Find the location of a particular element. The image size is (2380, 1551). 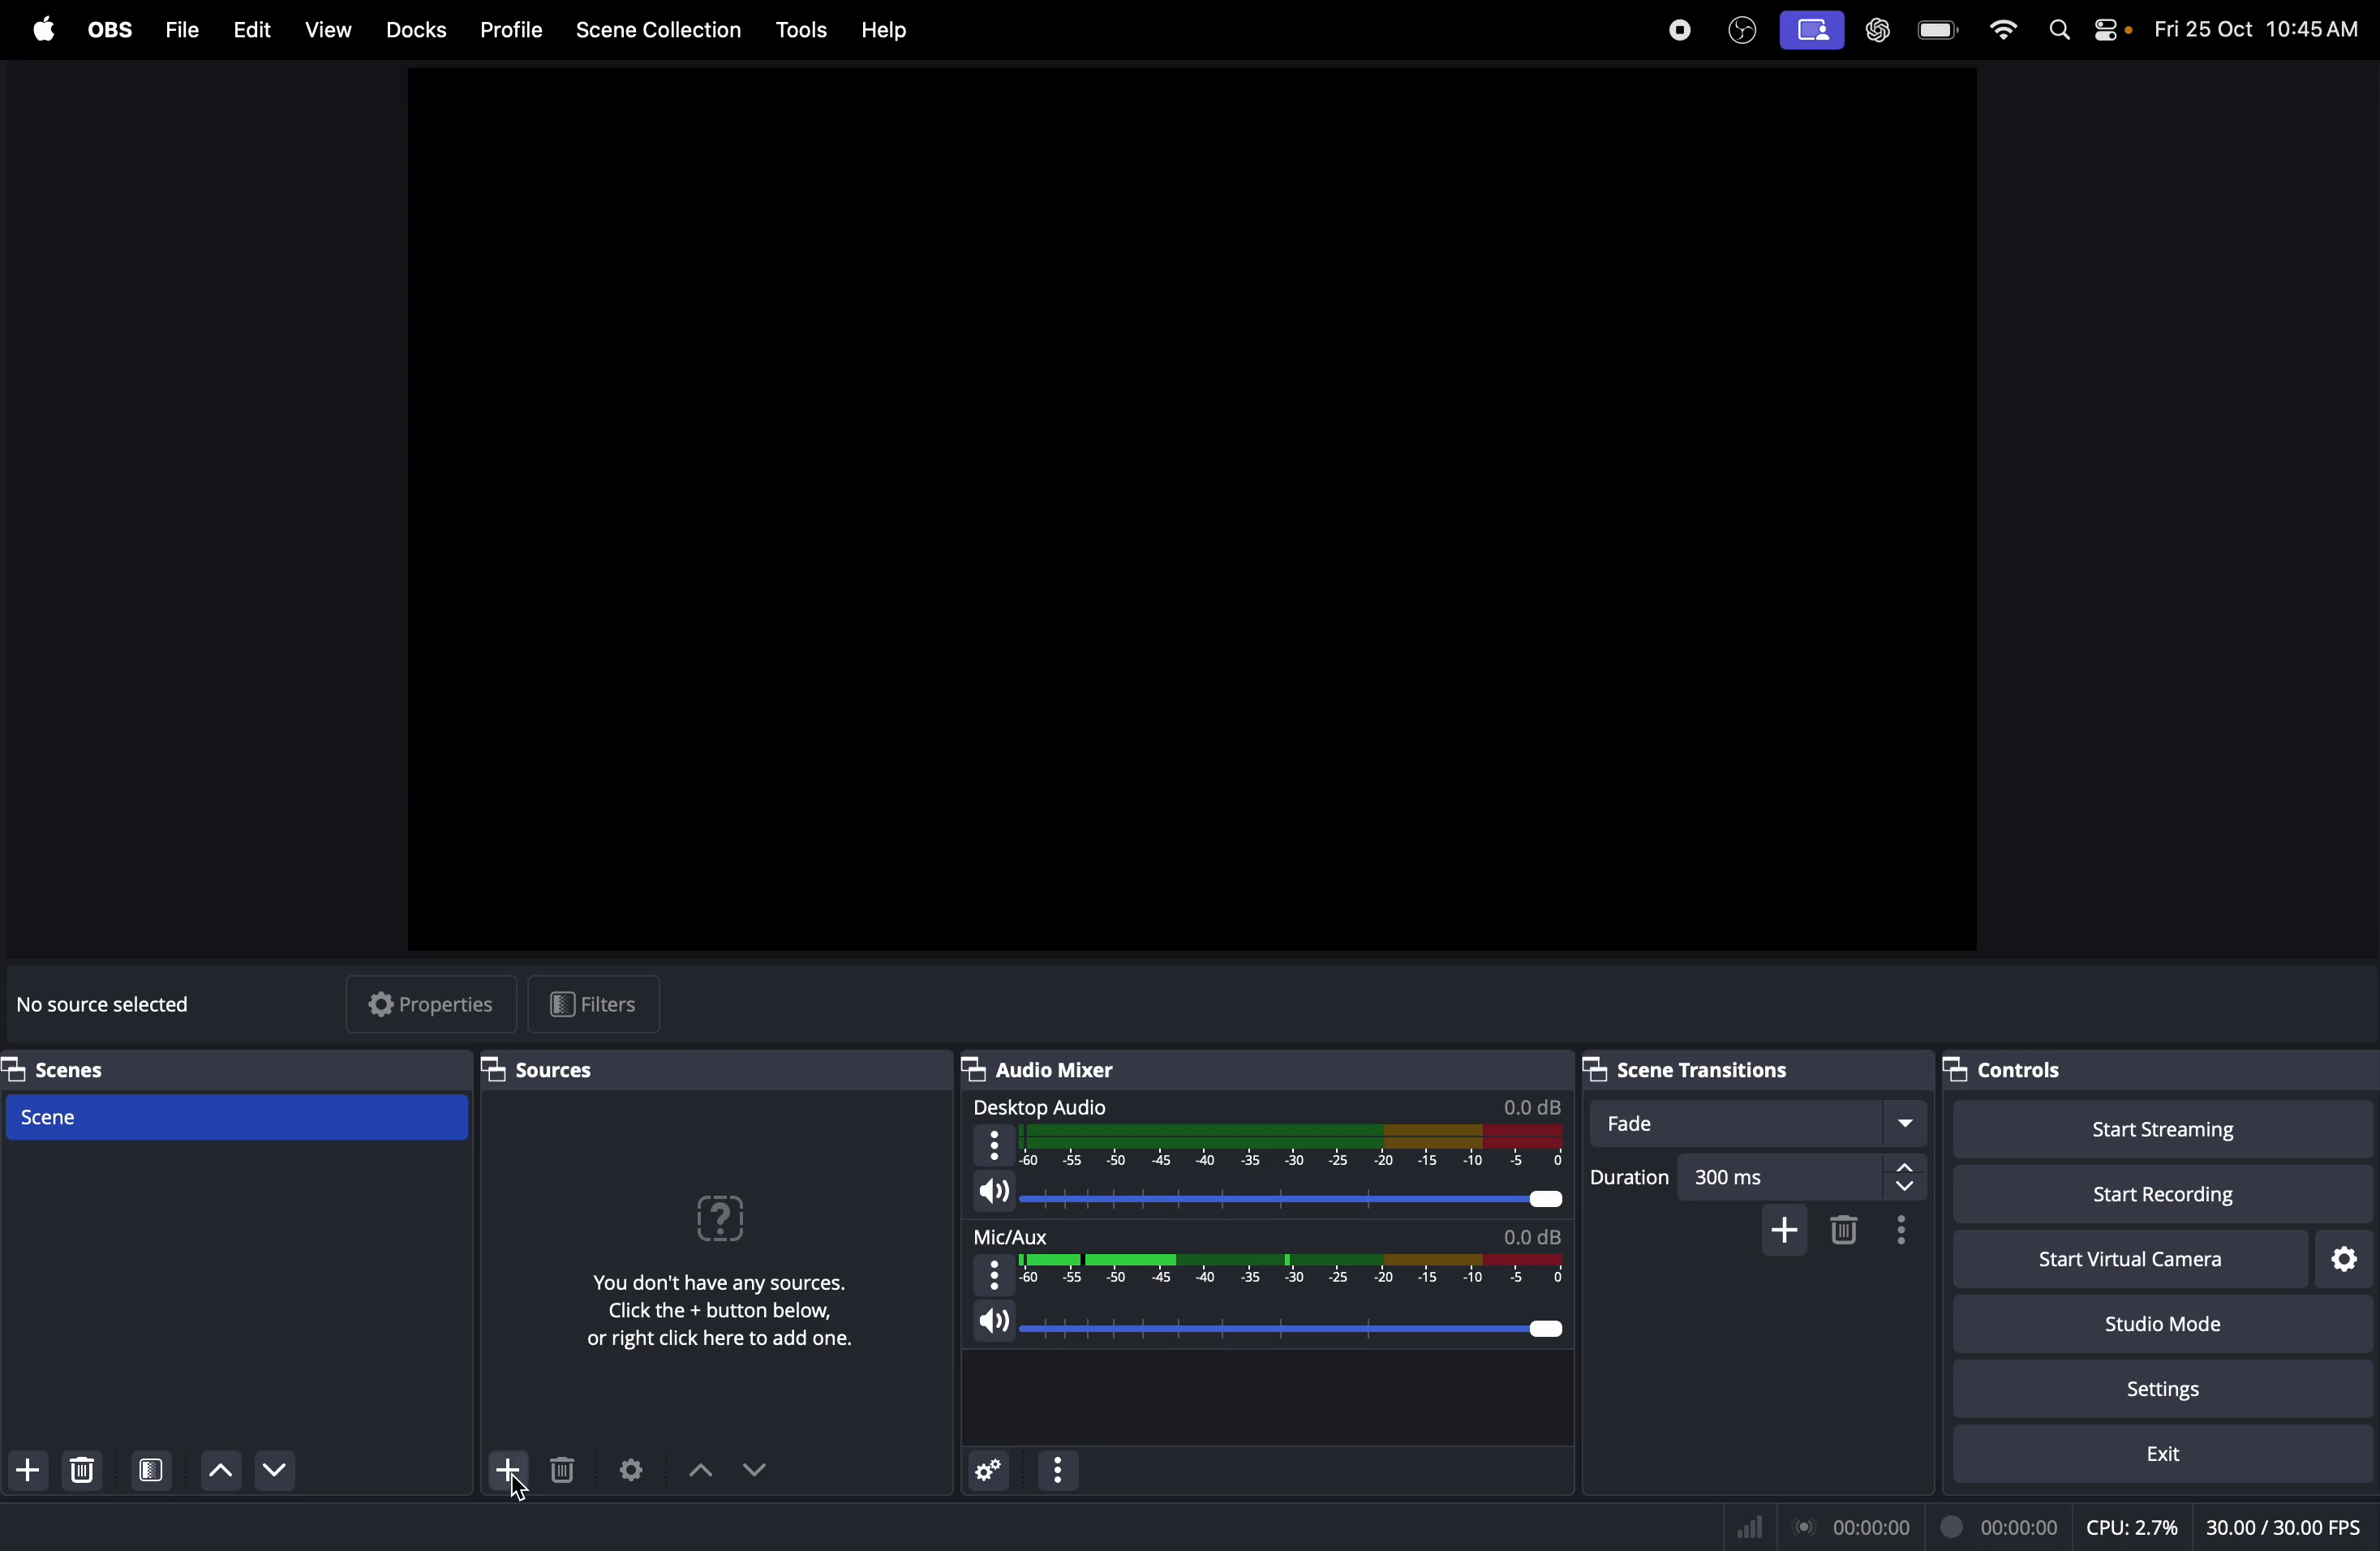

battery is located at coordinates (1942, 29).